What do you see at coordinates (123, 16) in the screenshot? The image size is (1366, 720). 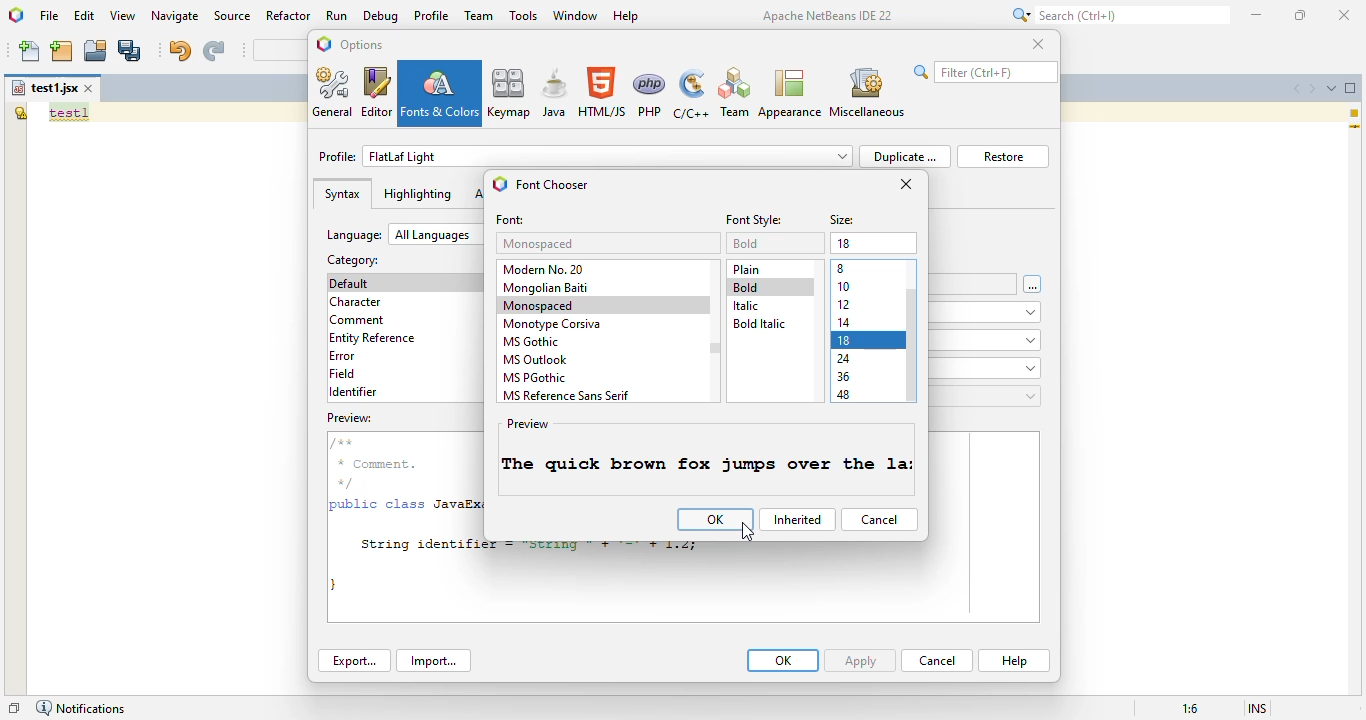 I see `view` at bounding box center [123, 16].